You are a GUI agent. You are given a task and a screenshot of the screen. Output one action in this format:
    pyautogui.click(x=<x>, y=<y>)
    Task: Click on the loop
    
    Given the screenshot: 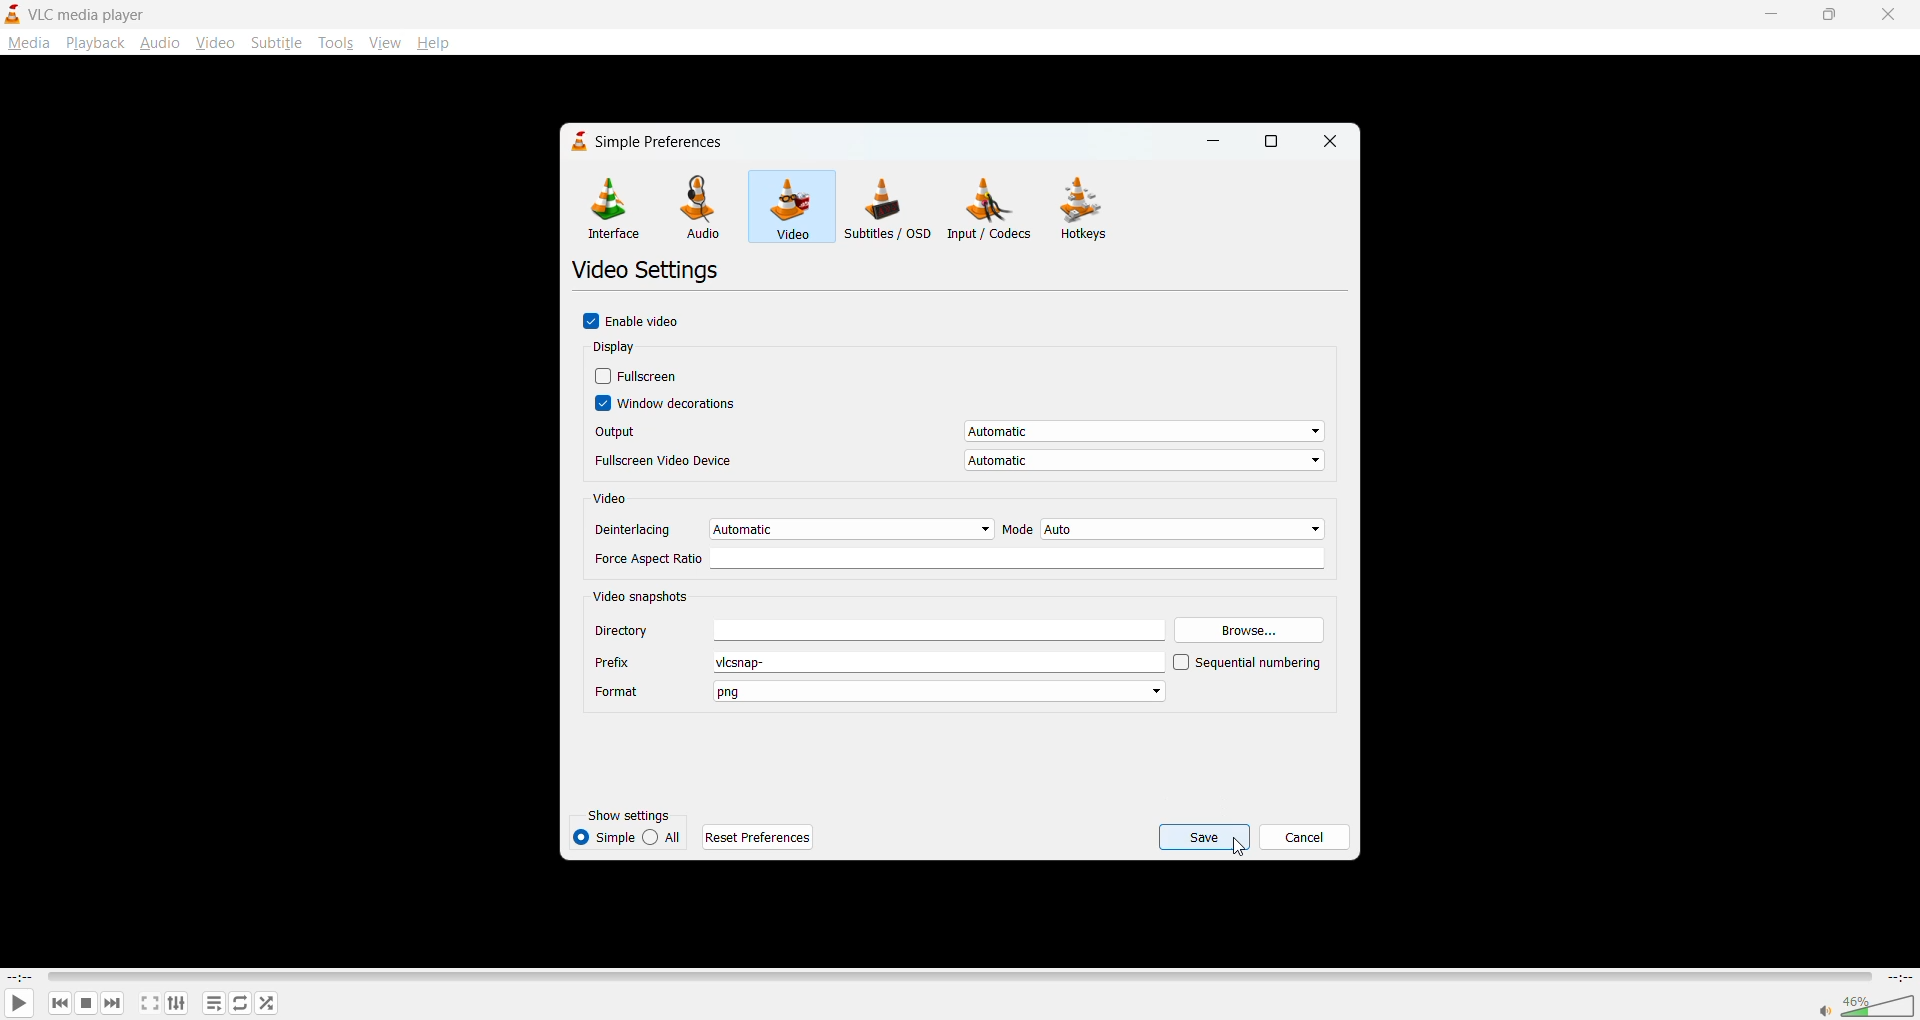 What is the action you would take?
    pyautogui.click(x=241, y=1003)
    